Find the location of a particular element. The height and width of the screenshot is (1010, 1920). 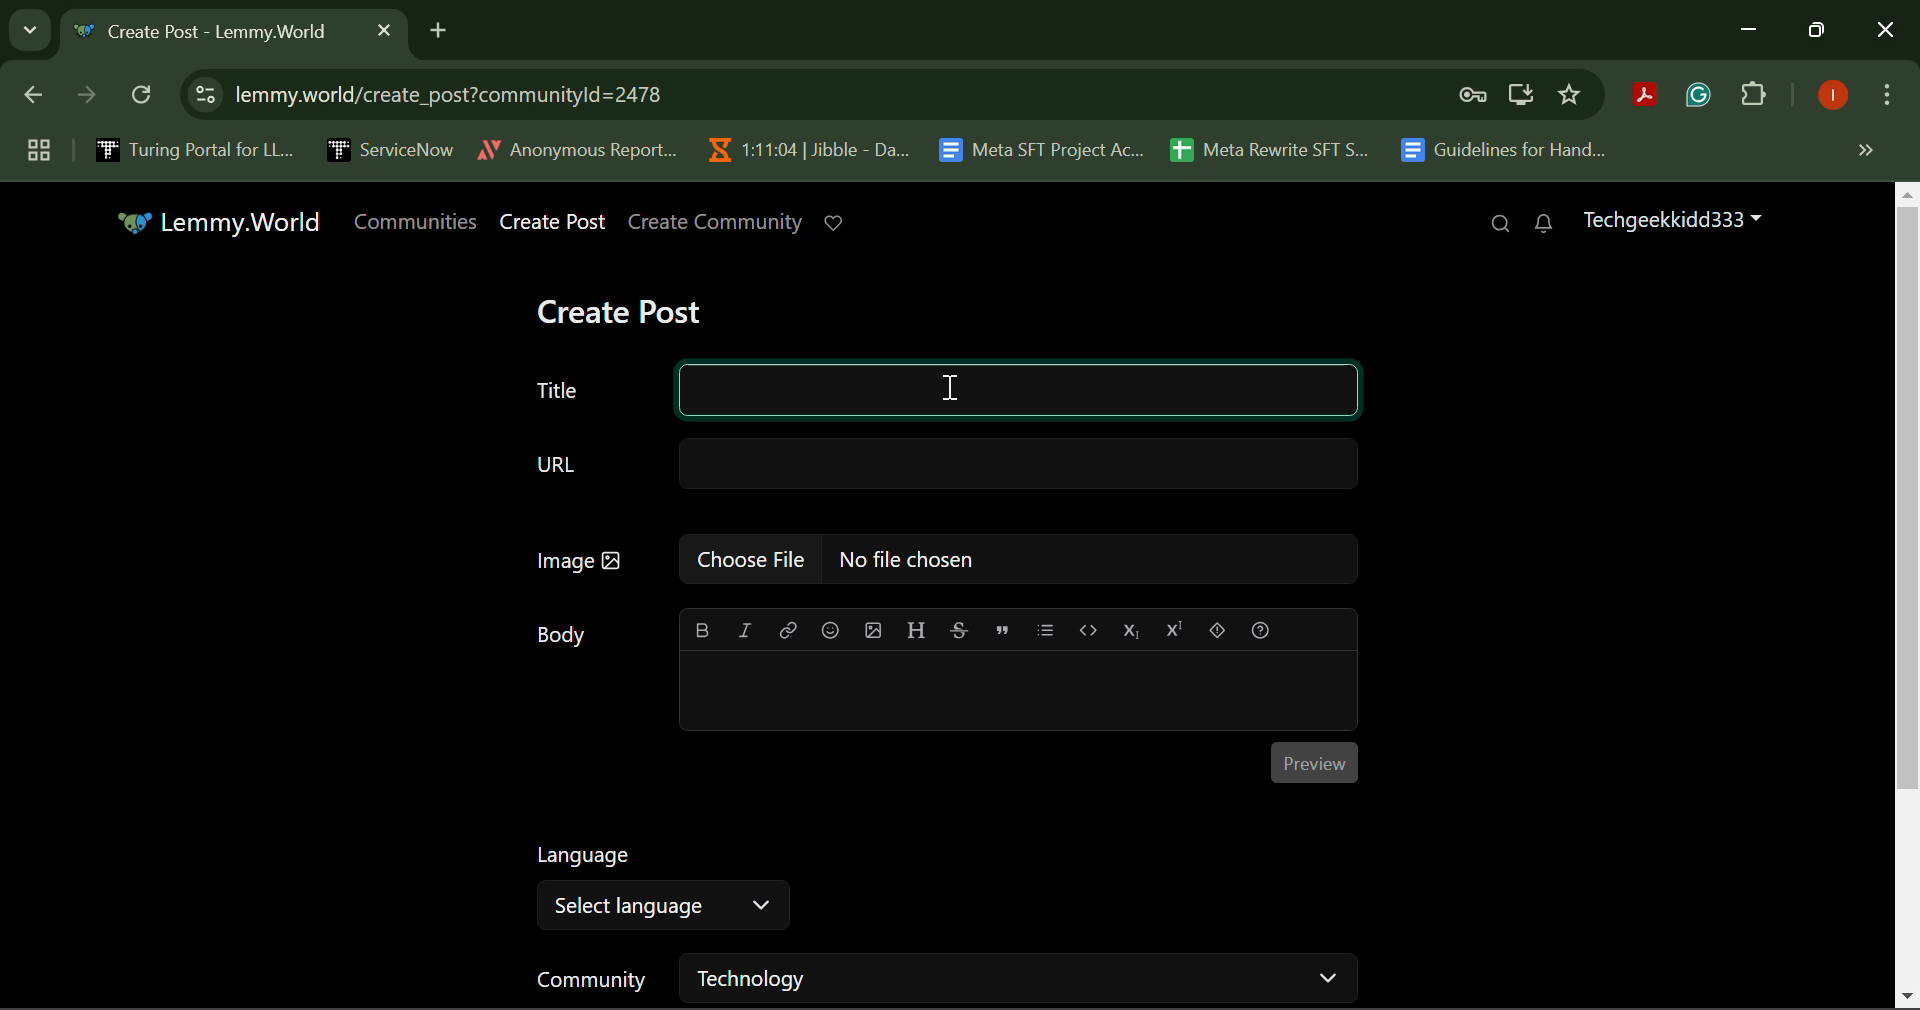

code is located at coordinates (1086, 628).